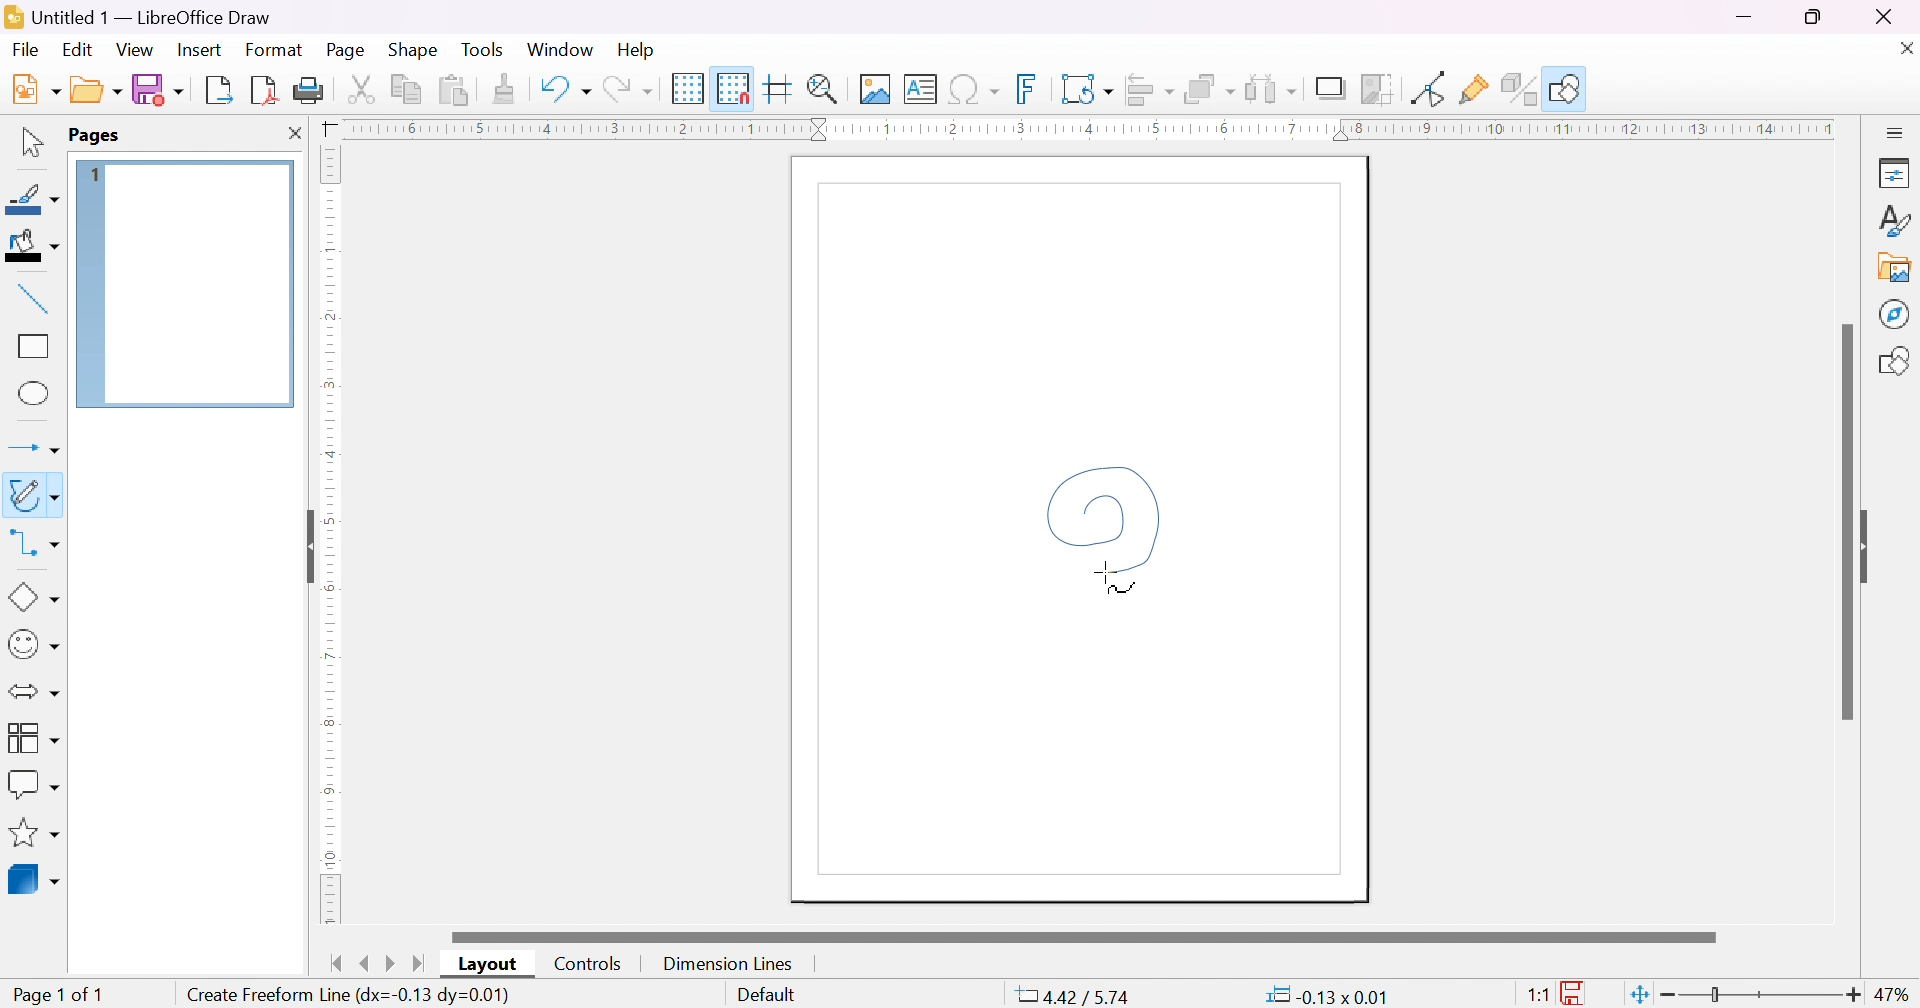  What do you see at coordinates (688, 89) in the screenshot?
I see `display grid` at bounding box center [688, 89].